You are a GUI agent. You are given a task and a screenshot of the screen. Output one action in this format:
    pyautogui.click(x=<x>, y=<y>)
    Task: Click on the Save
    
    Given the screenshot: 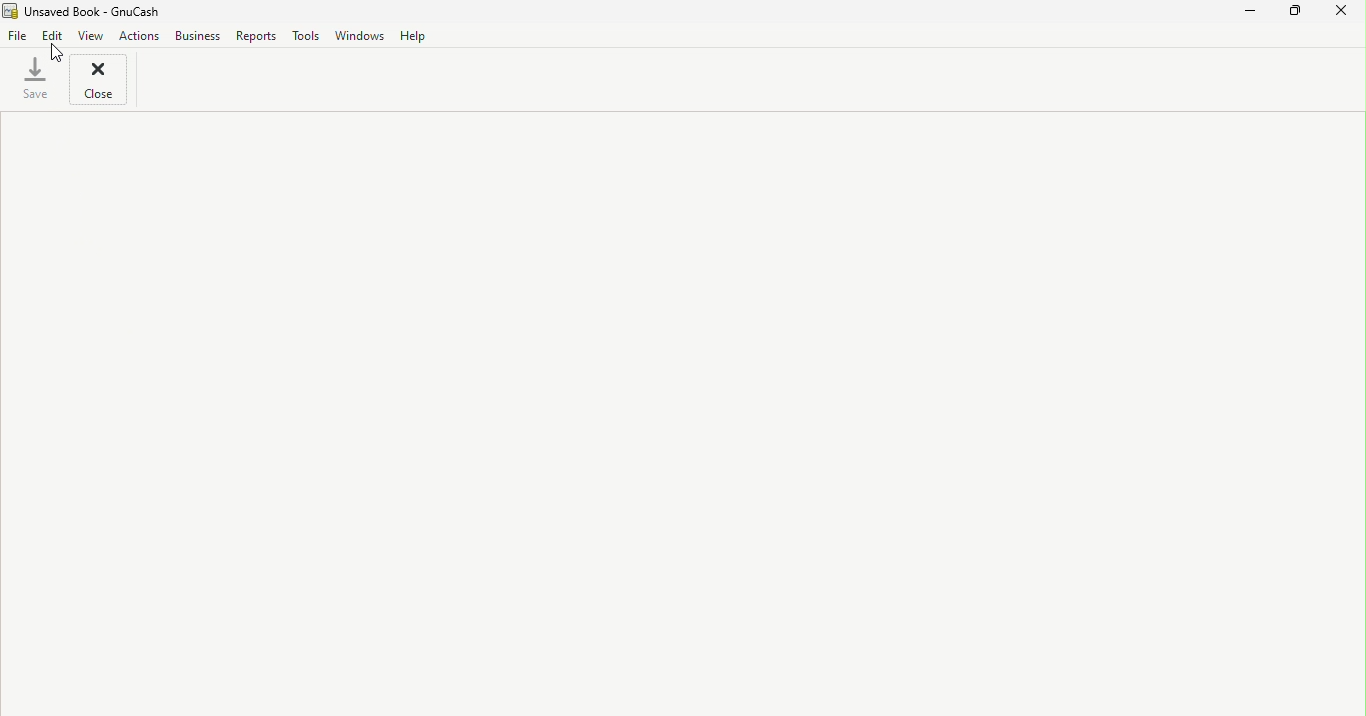 What is the action you would take?
    pyautogui.click(x=36, y=82)
    